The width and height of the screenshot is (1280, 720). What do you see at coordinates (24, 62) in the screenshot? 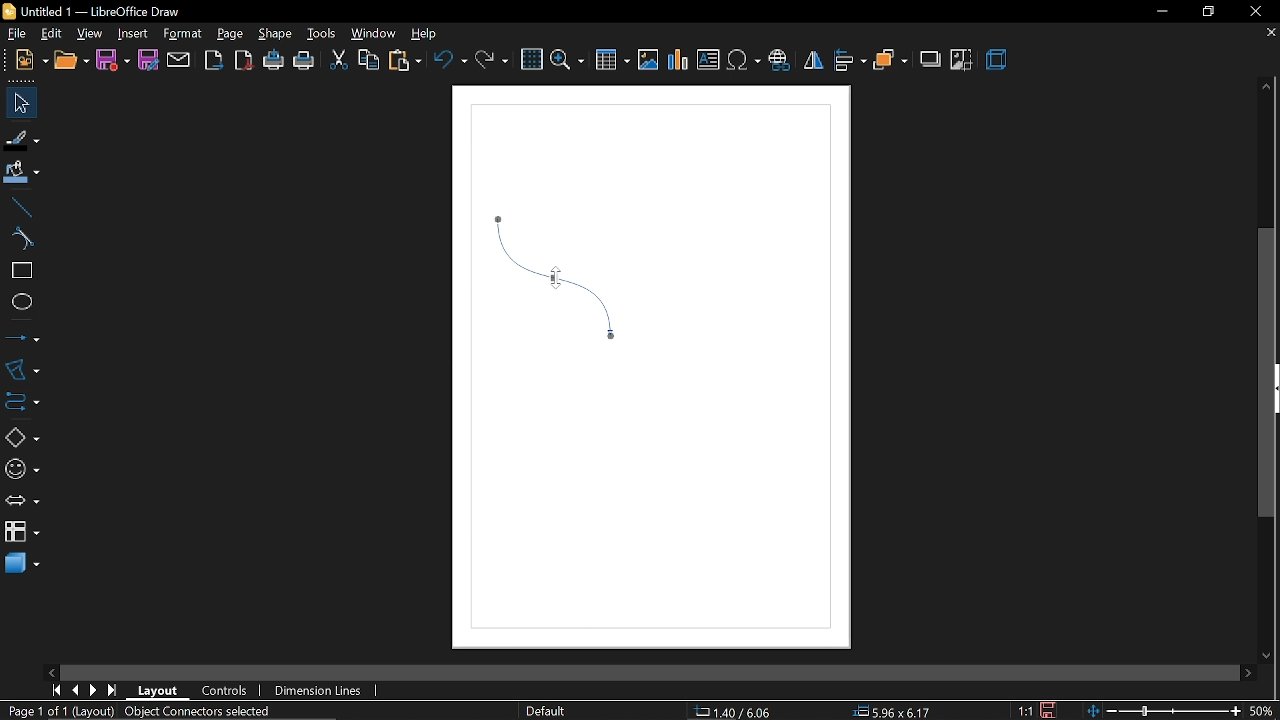
I see `new` at bounding box center [24, 62].